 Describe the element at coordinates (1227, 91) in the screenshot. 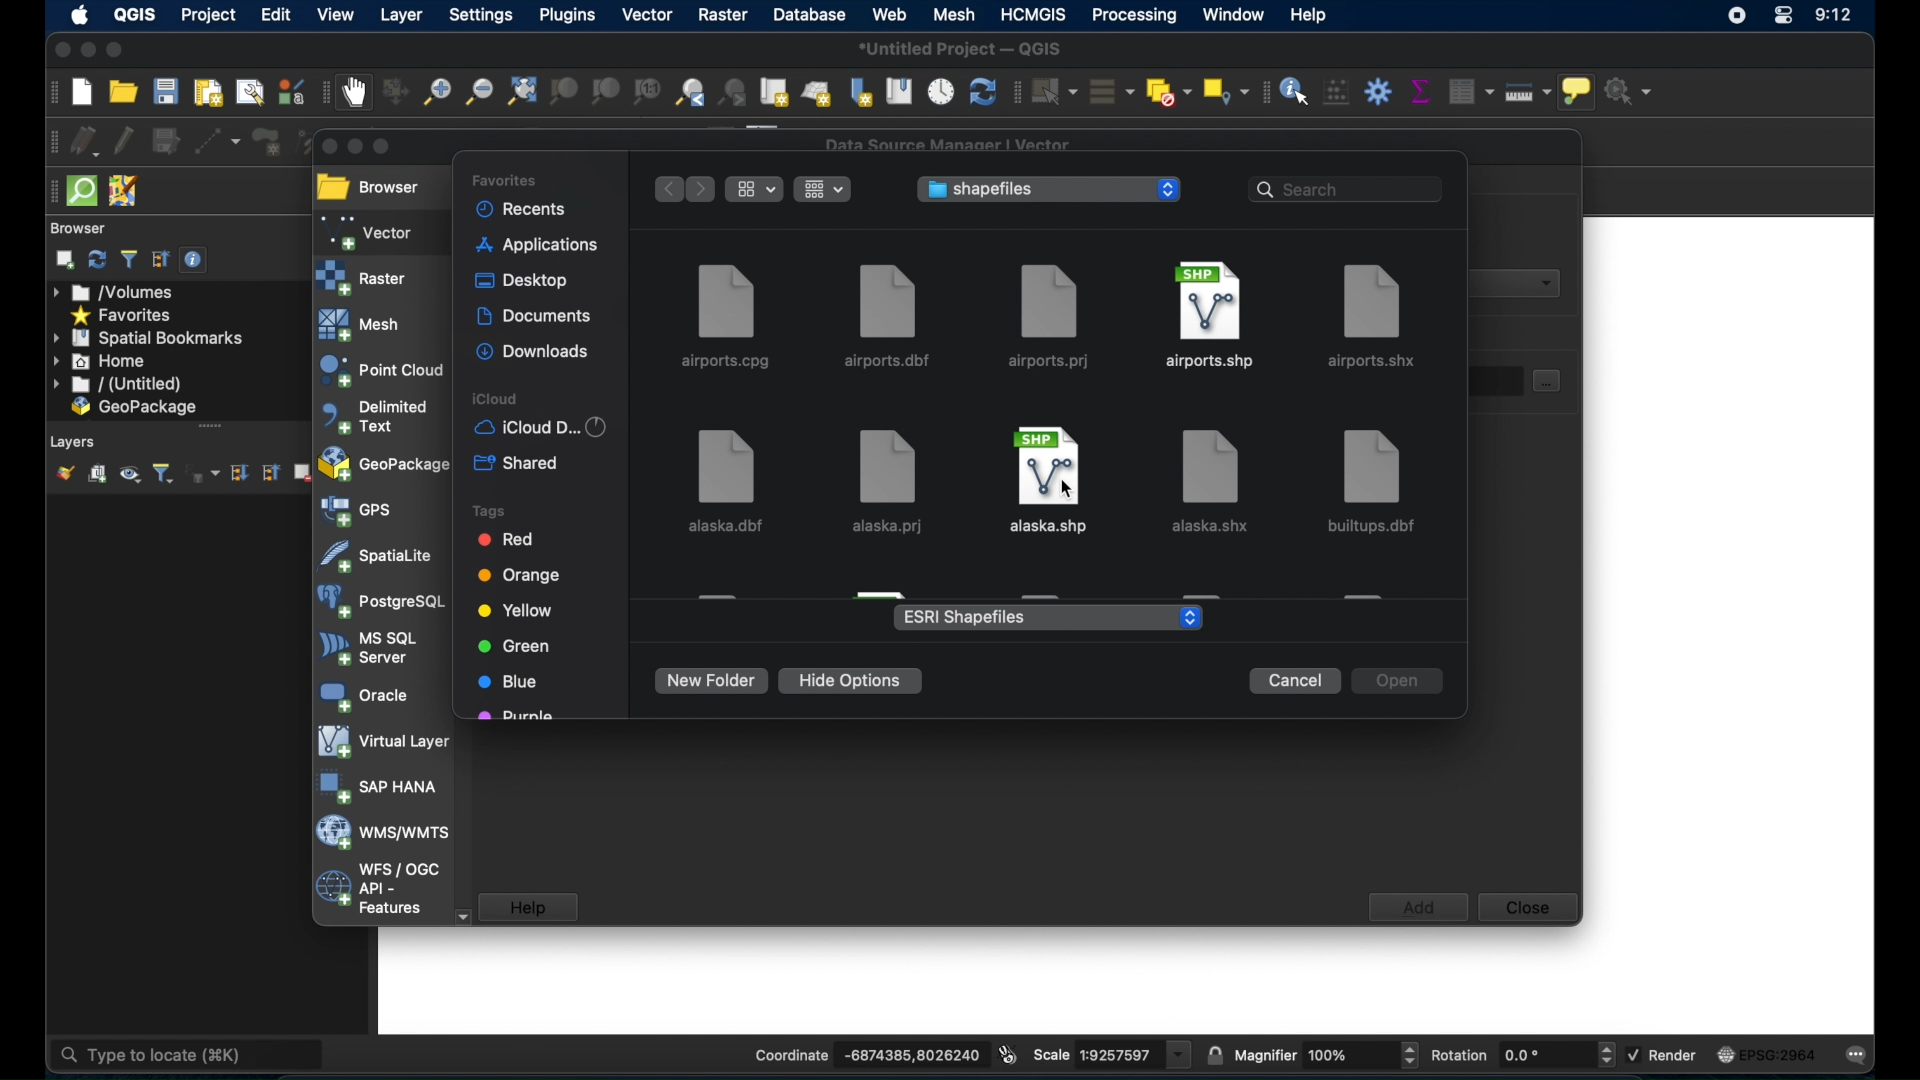

I see `select by location` at that location.